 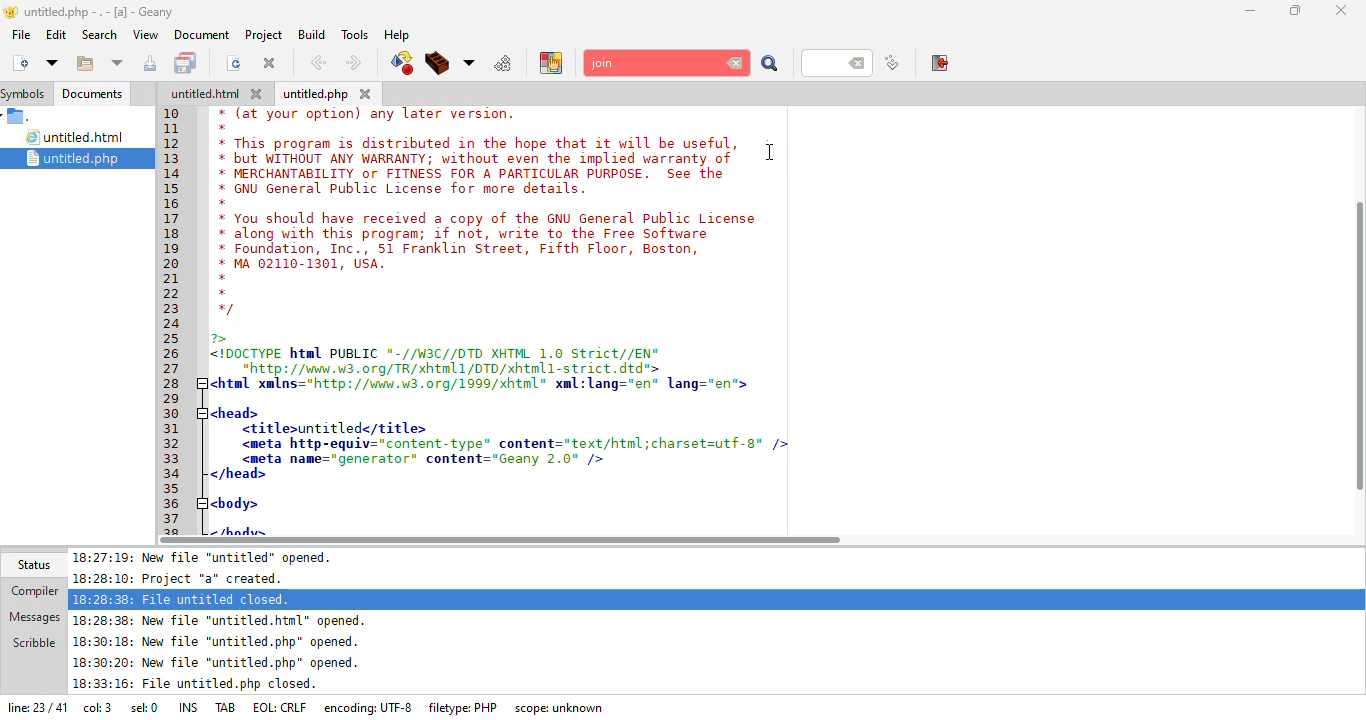 I want to click on scroll bar, so click(x=500, y=540).